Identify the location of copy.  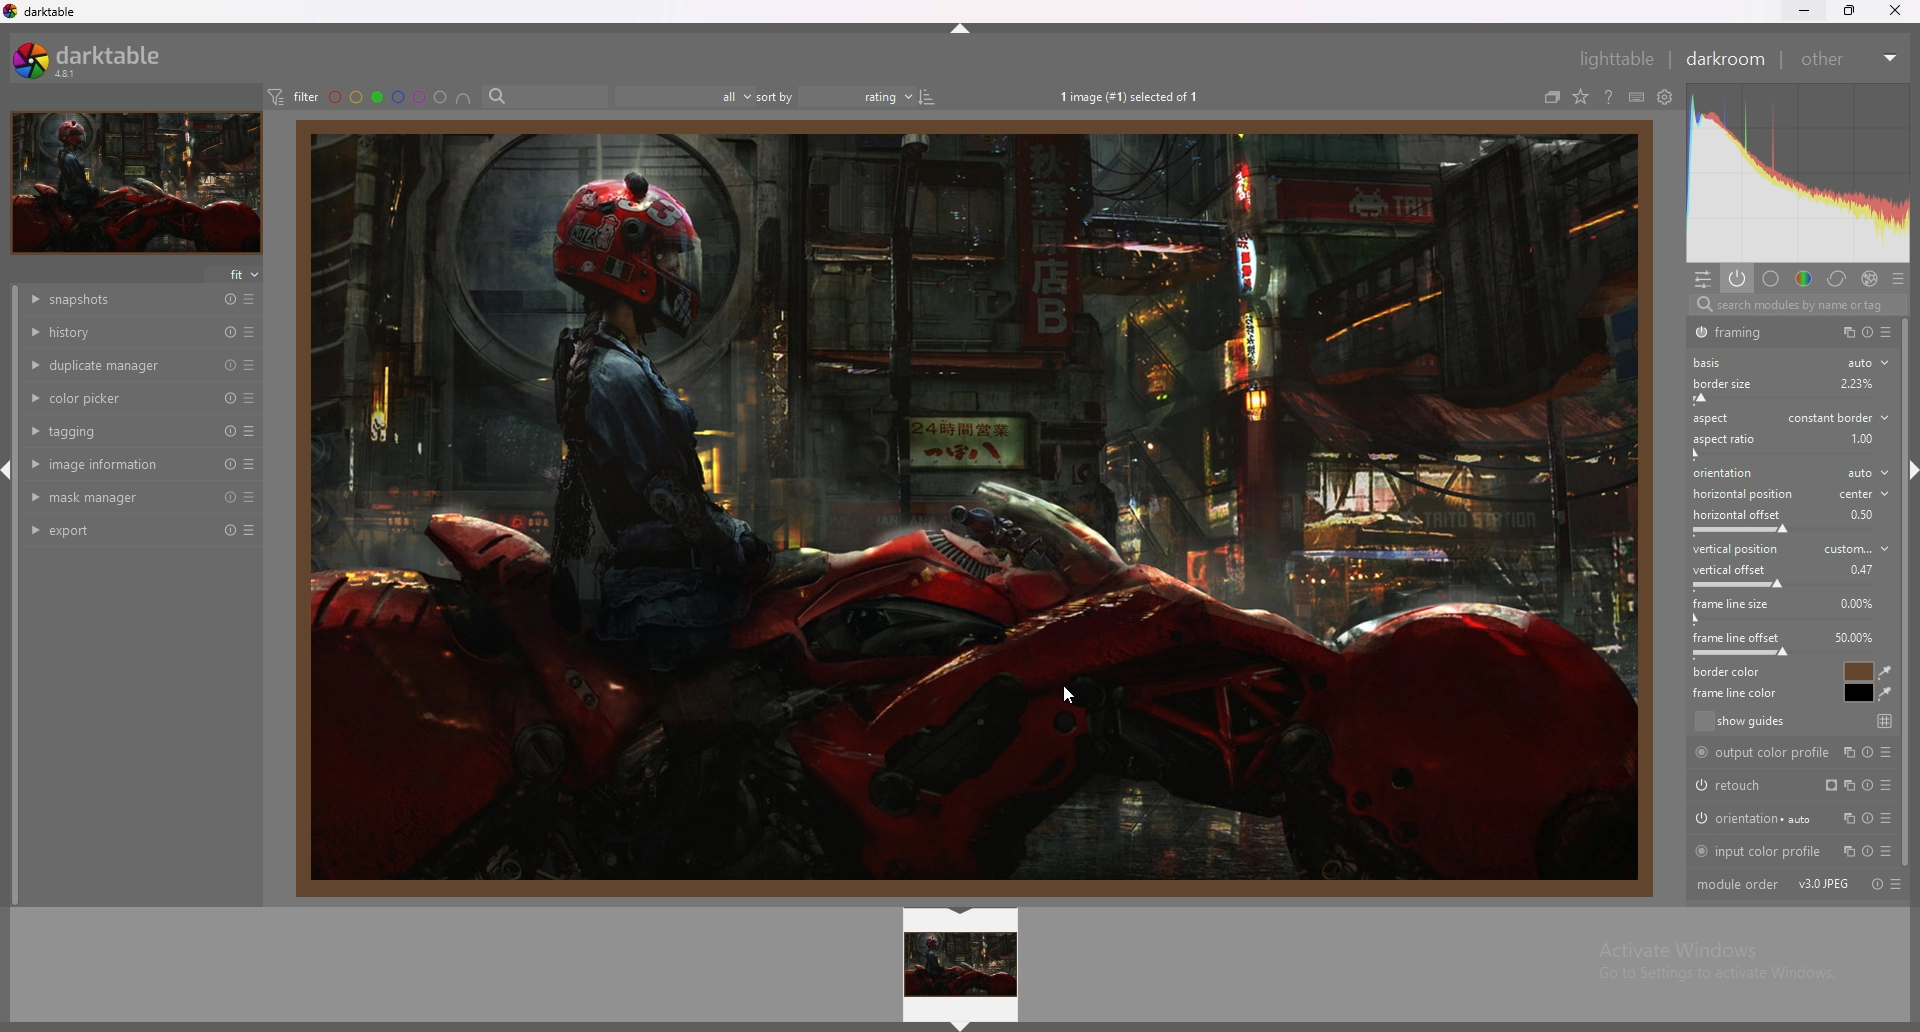
(1844, 332).